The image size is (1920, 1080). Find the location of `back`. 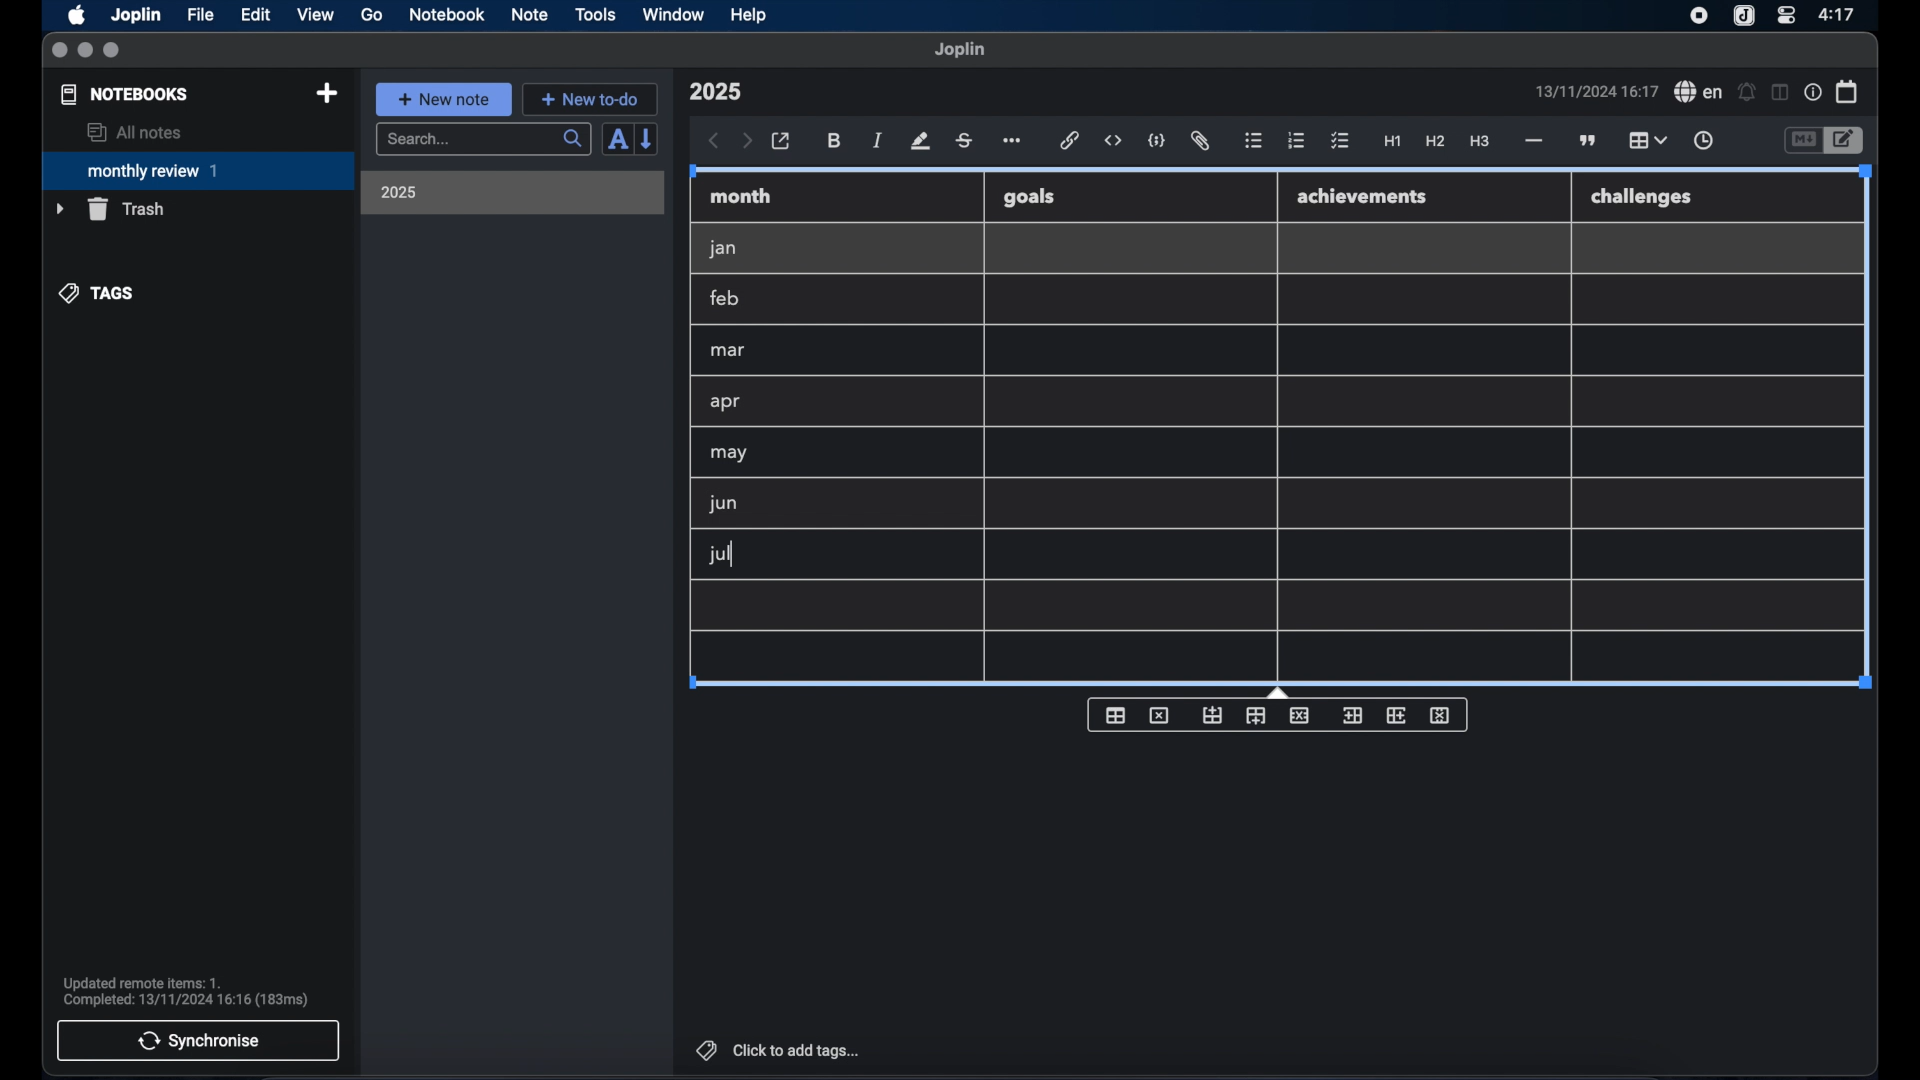

back is located at coordinates (714, 141).